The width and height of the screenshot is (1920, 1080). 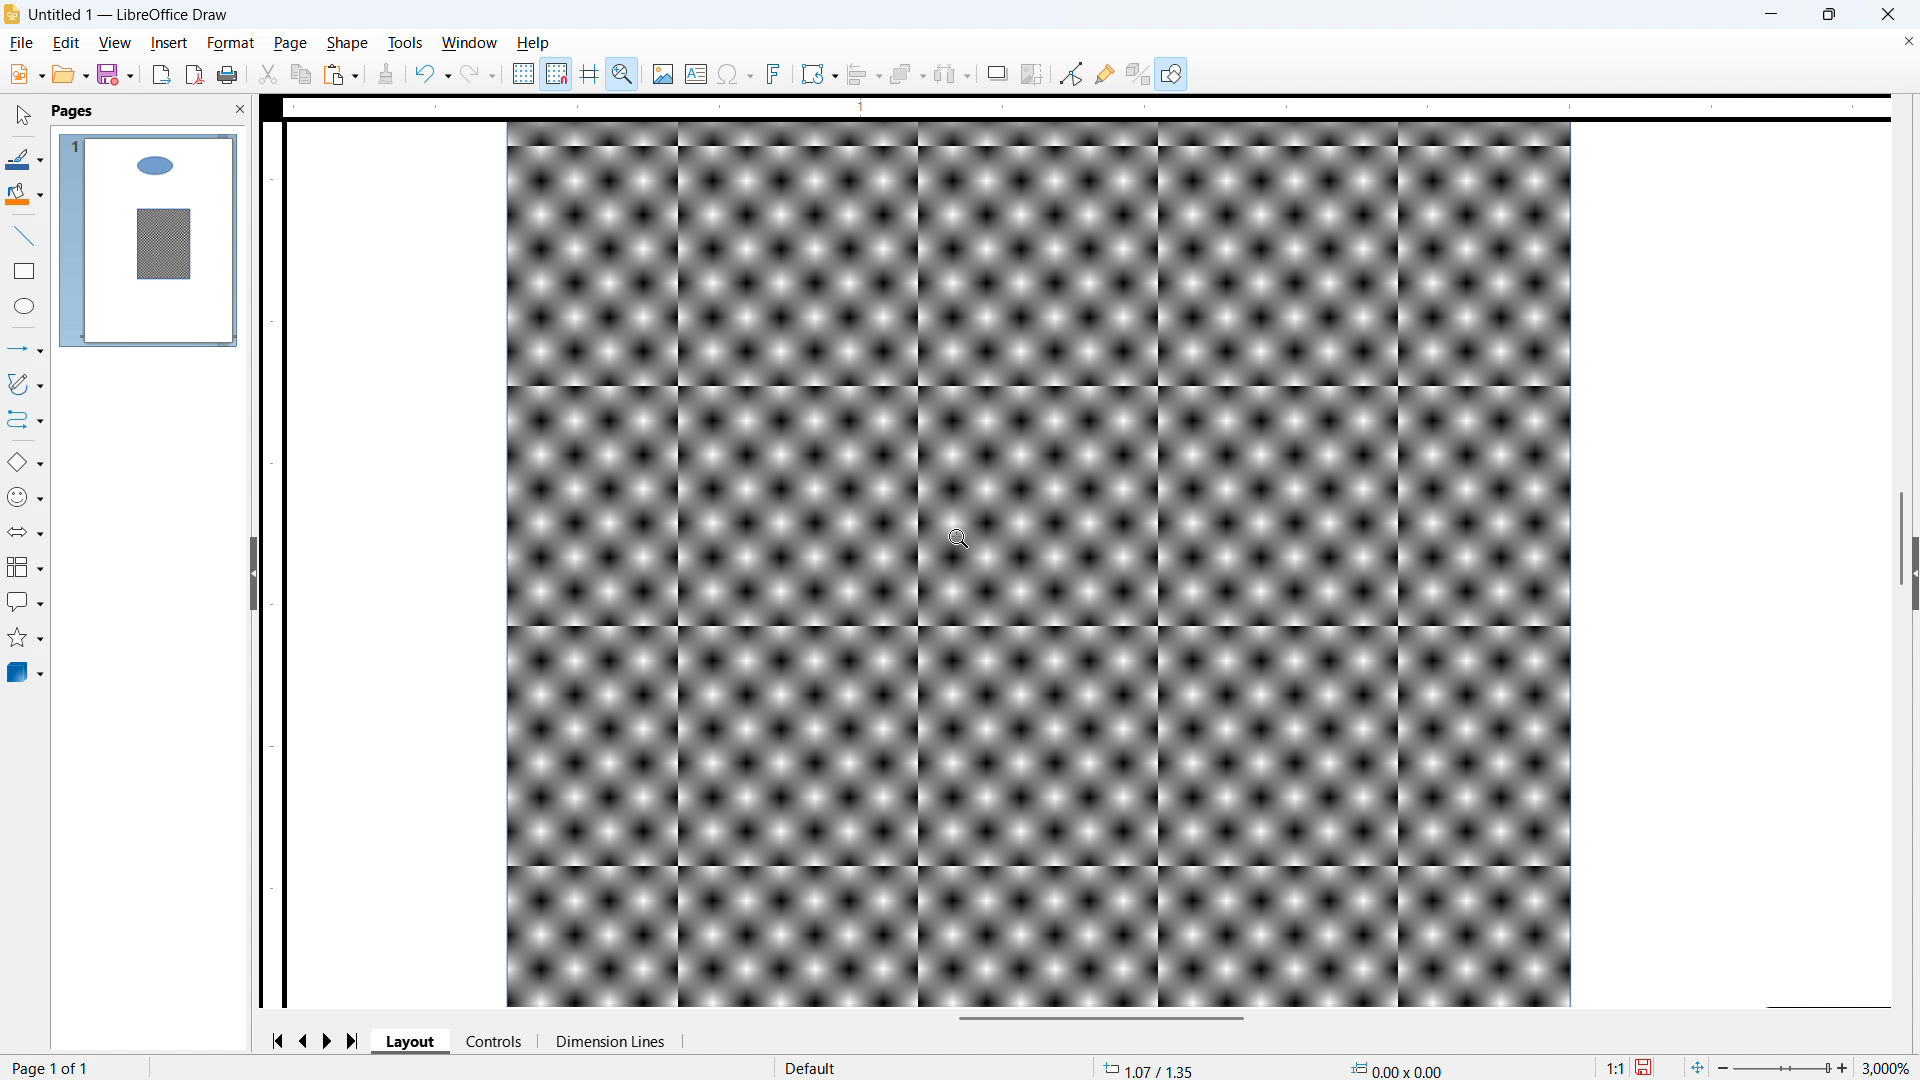 What do you see at coordinates (129, 15) in the screenshot?
I see `Document title ` at bounding box center [129, 15].